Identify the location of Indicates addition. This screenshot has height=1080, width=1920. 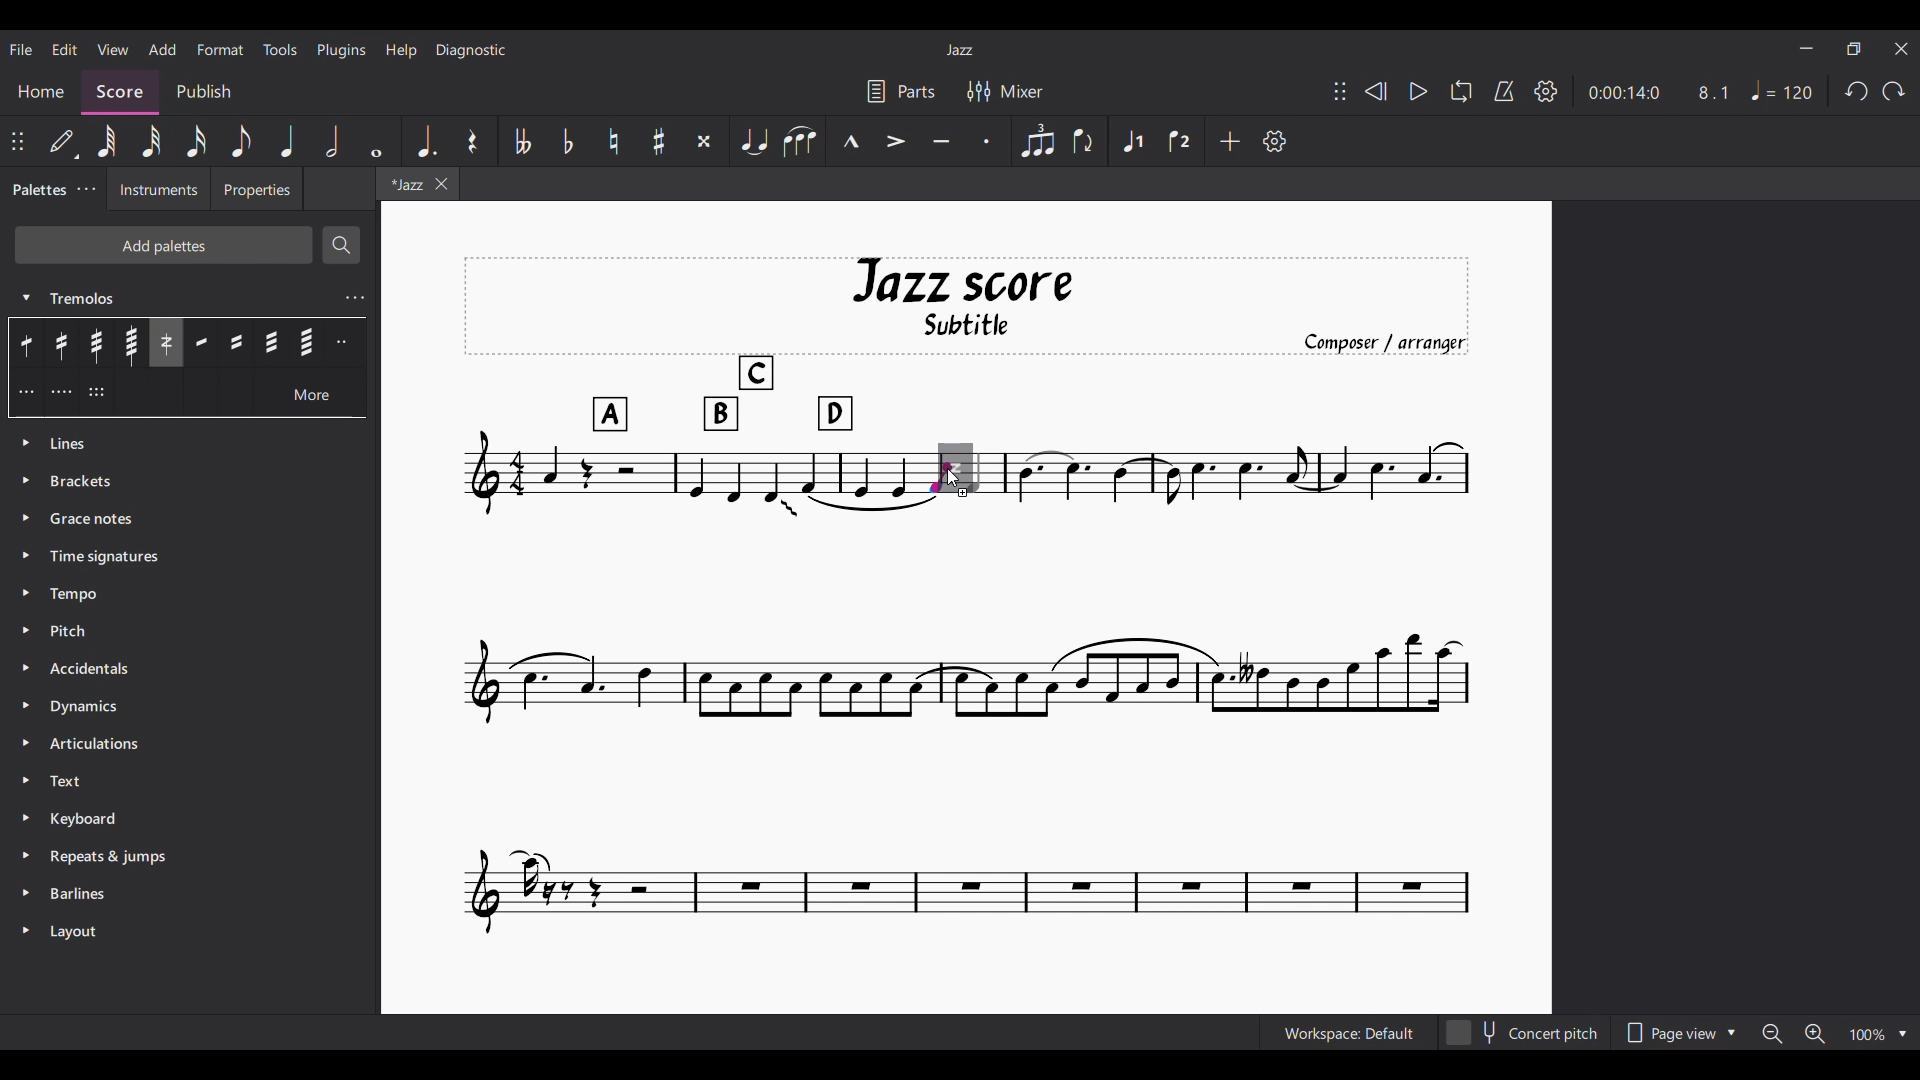
(963, 492).